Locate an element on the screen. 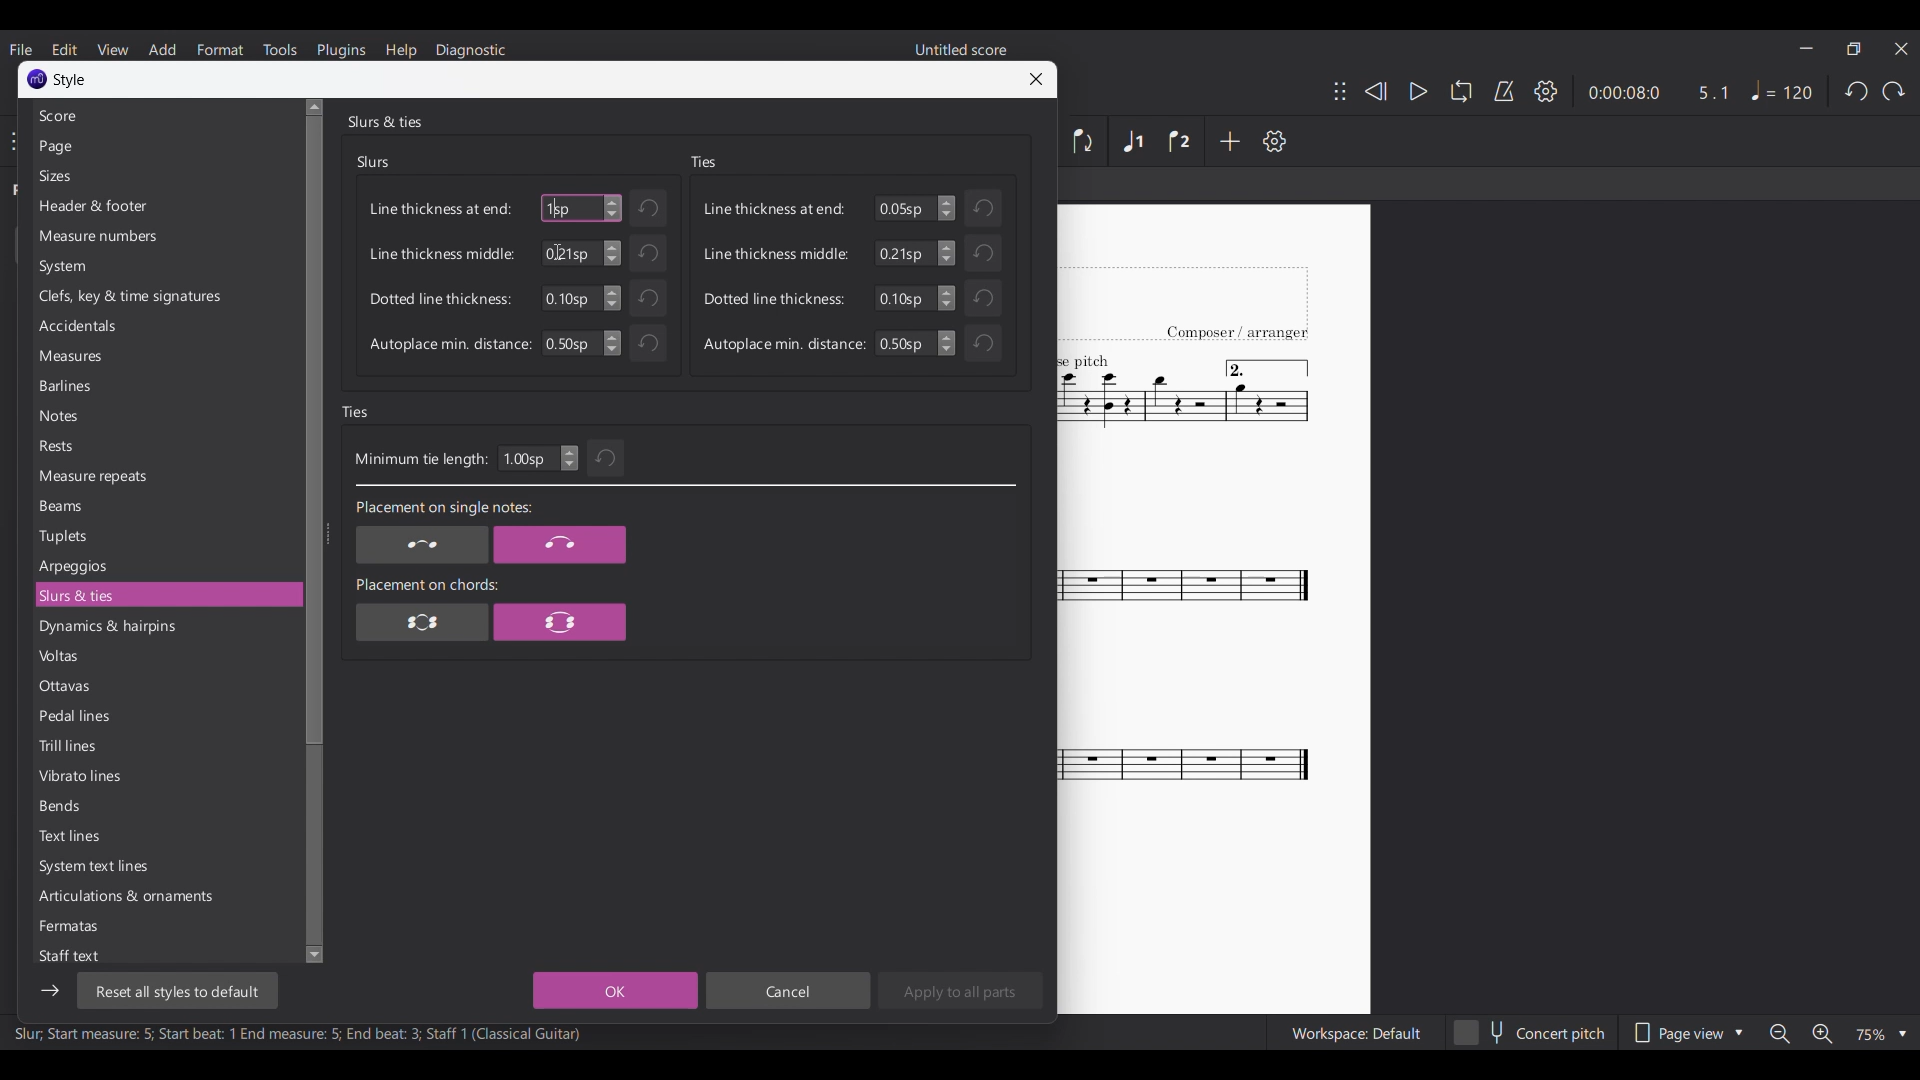 This screenshot has height=1080, width=1920. Current ratio is located at coordinates (1713, 92).